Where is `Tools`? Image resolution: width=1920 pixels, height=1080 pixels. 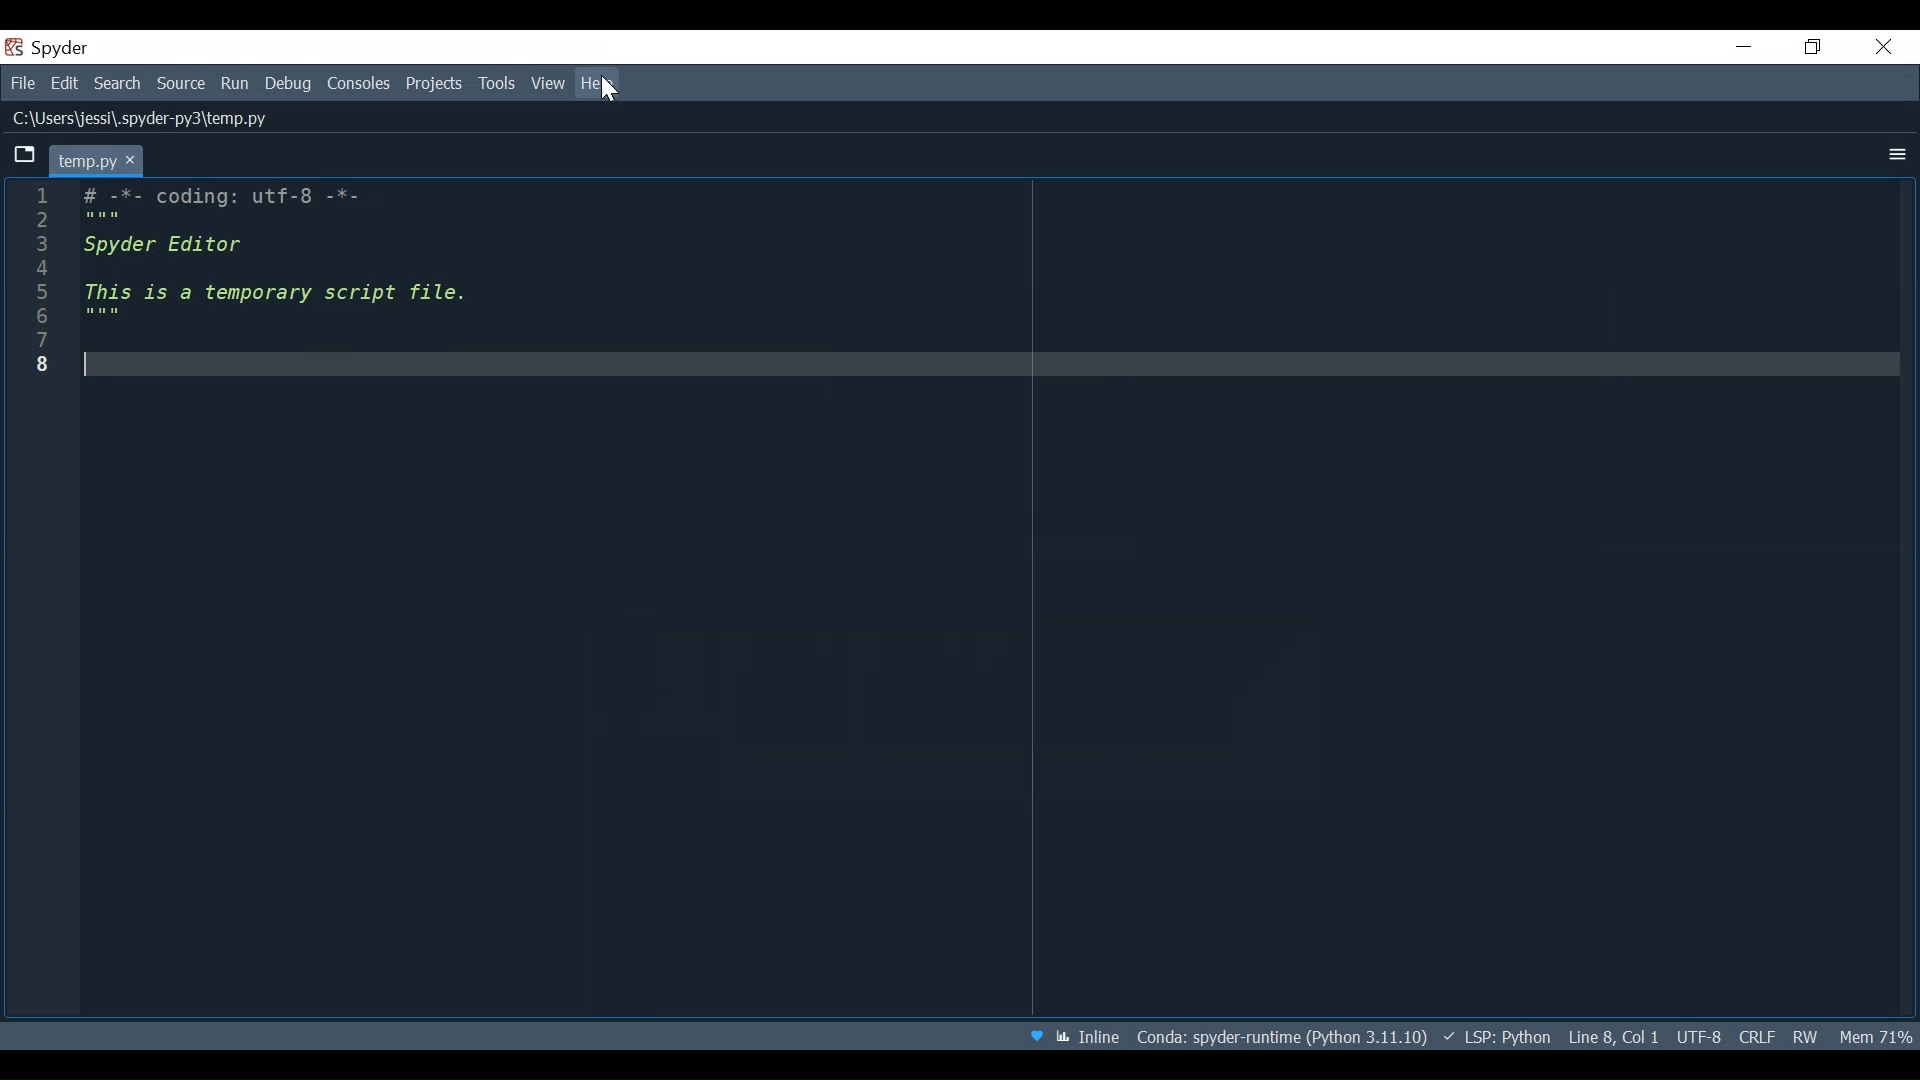 Tools is located at coordinates (496, 86).